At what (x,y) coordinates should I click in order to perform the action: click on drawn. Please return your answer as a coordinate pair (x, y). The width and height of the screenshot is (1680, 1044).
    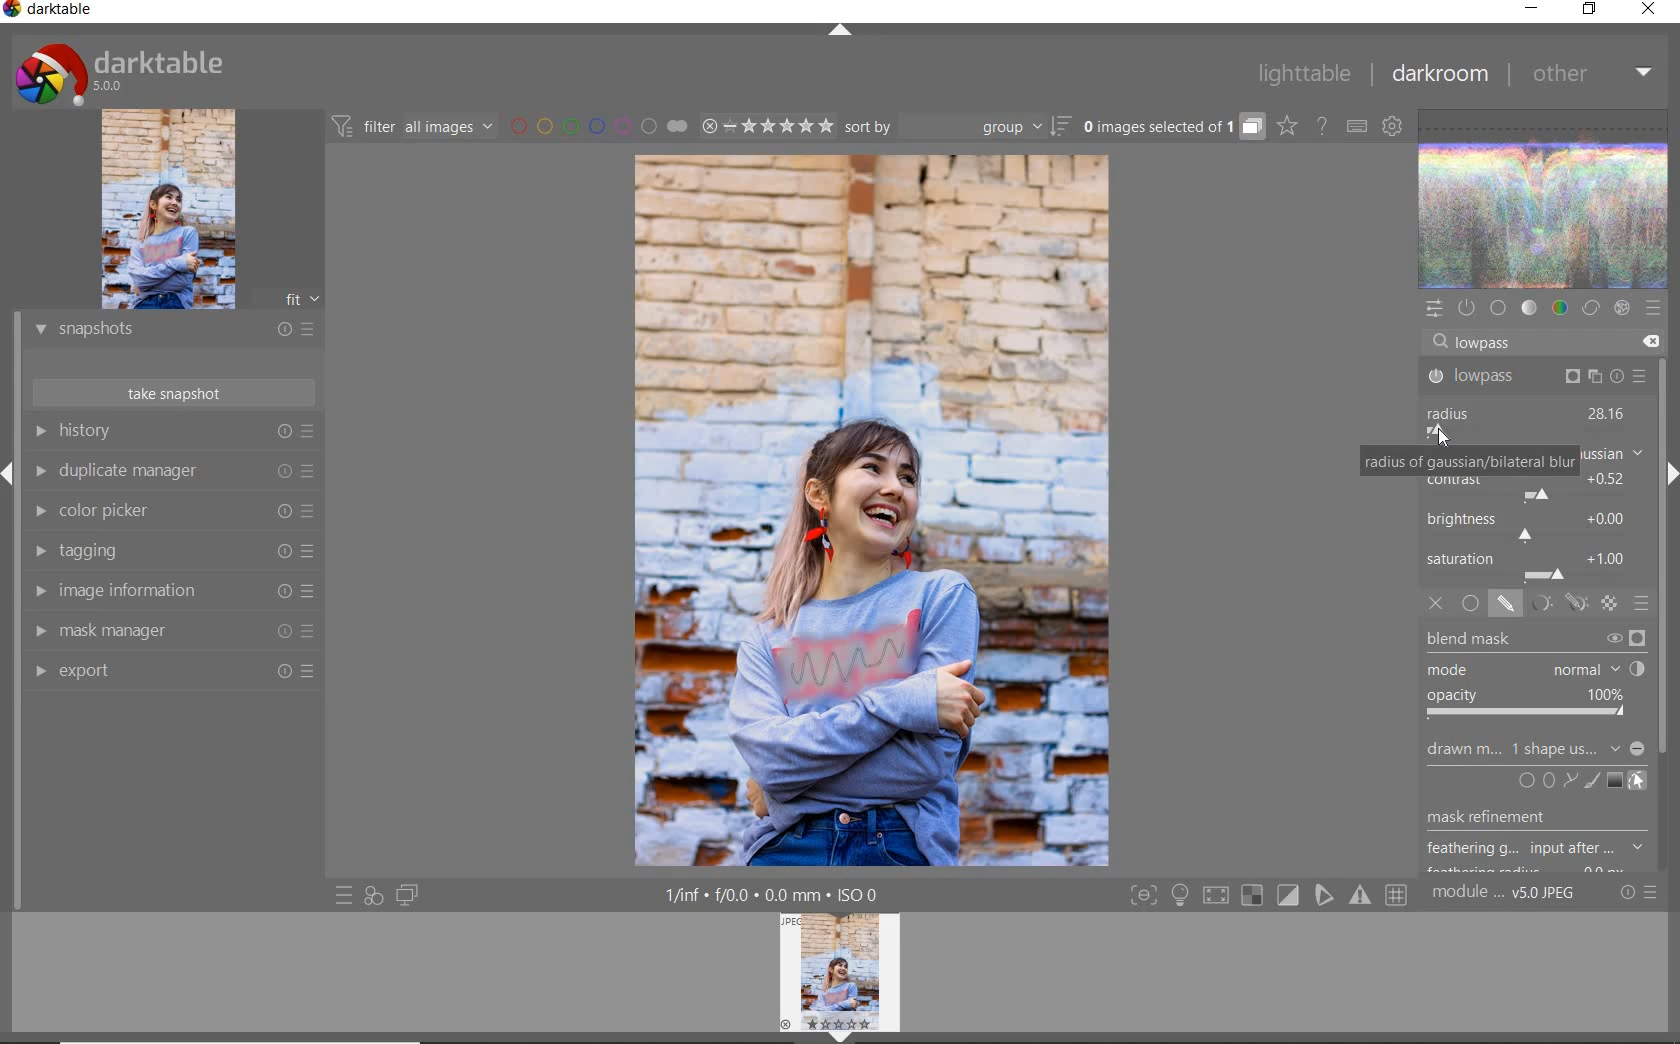
    Looking at the image, I should click on (1459, 752).